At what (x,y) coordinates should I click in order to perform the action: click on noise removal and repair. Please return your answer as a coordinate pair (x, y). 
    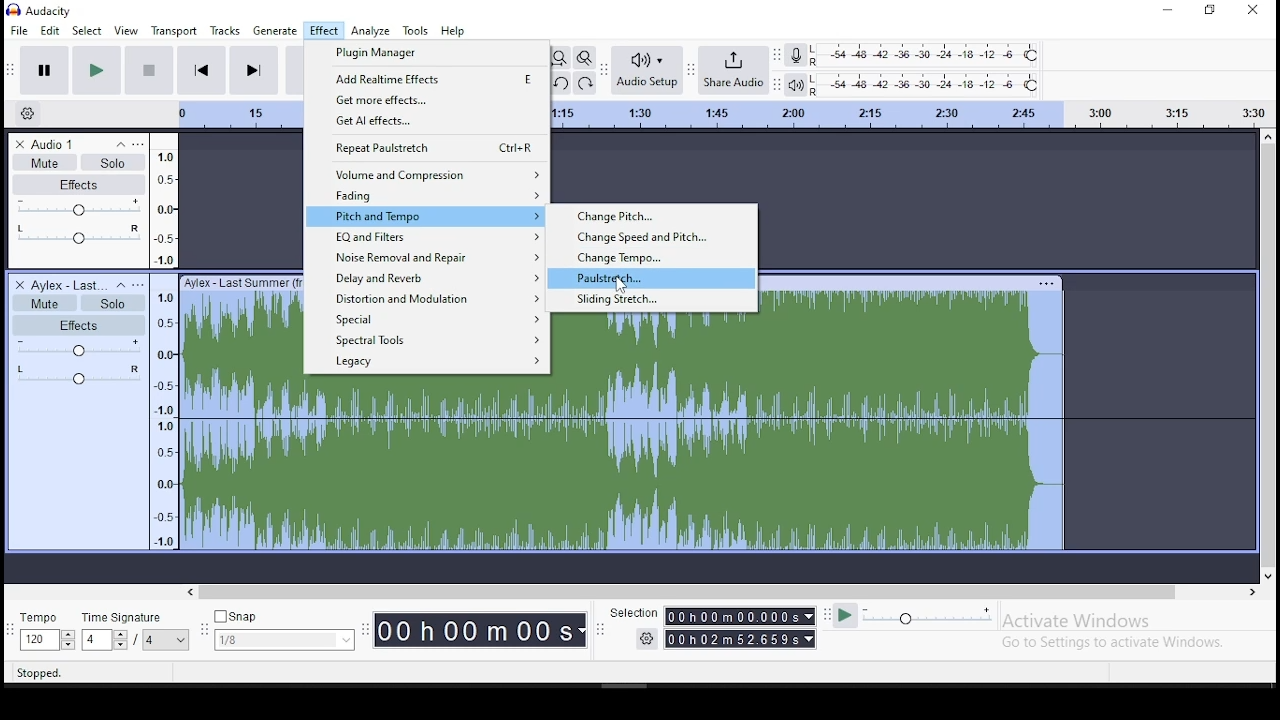
    Looking at the image, I should click on (425, 258).